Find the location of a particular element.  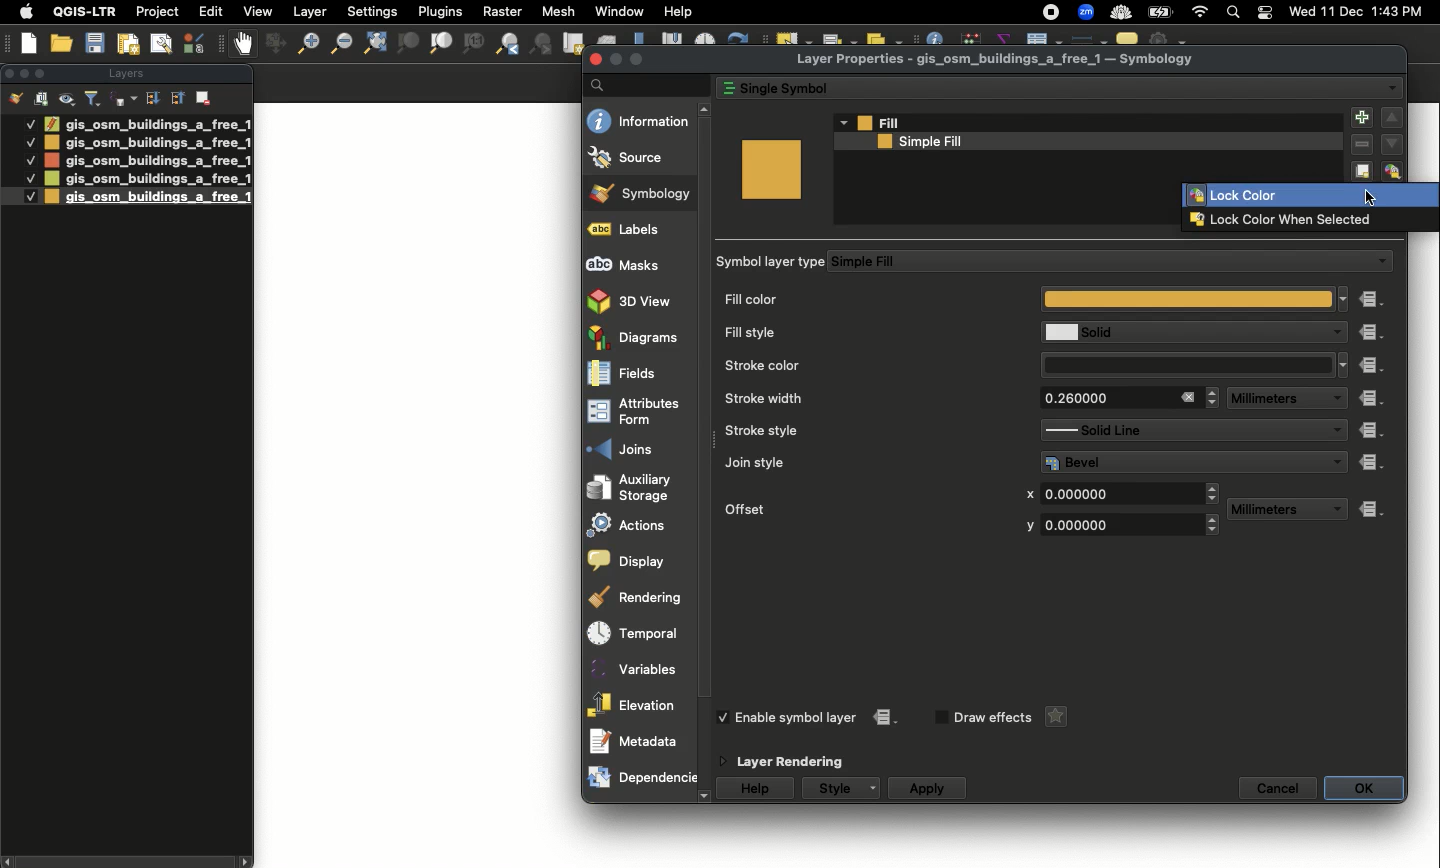

Soure is located at coordinates (638, 157).